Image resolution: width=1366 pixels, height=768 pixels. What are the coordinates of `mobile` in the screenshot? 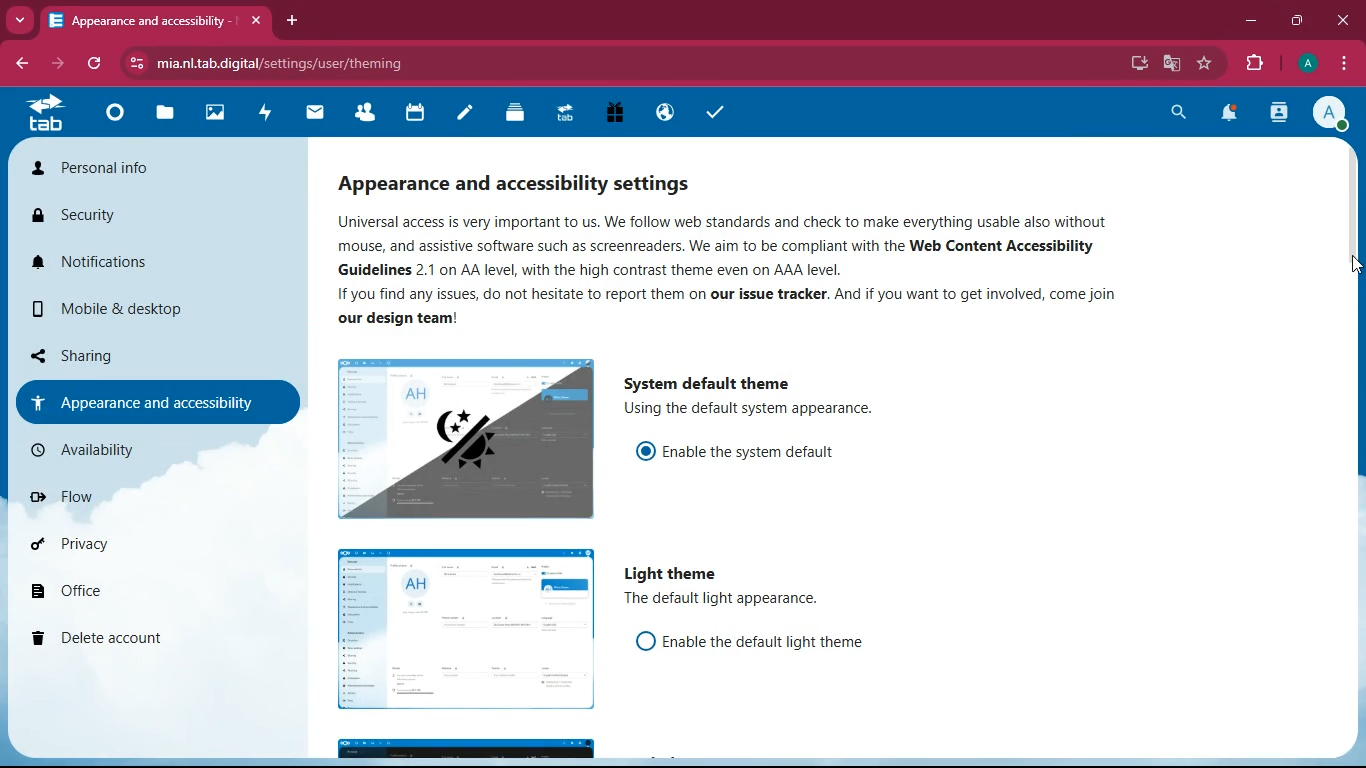 It's located at (117, 309).